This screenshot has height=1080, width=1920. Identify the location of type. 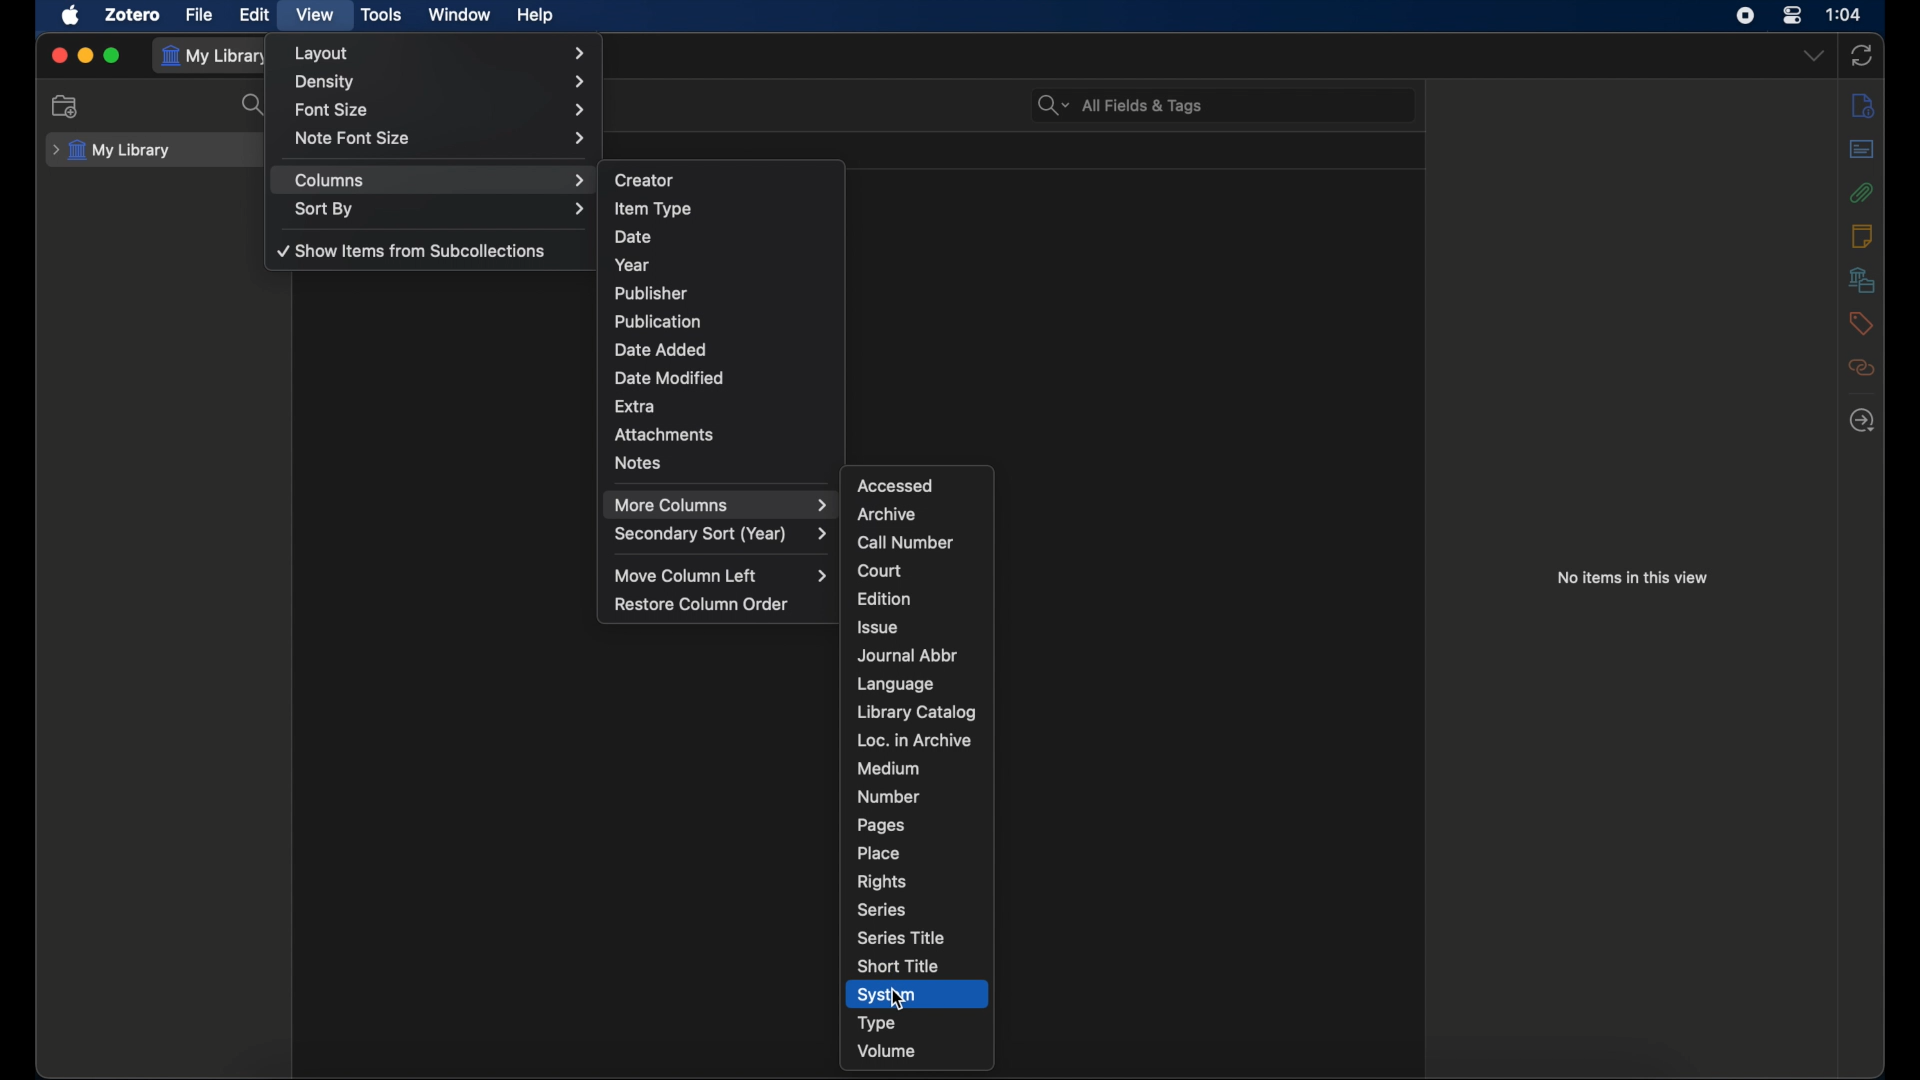
(878, 1024).